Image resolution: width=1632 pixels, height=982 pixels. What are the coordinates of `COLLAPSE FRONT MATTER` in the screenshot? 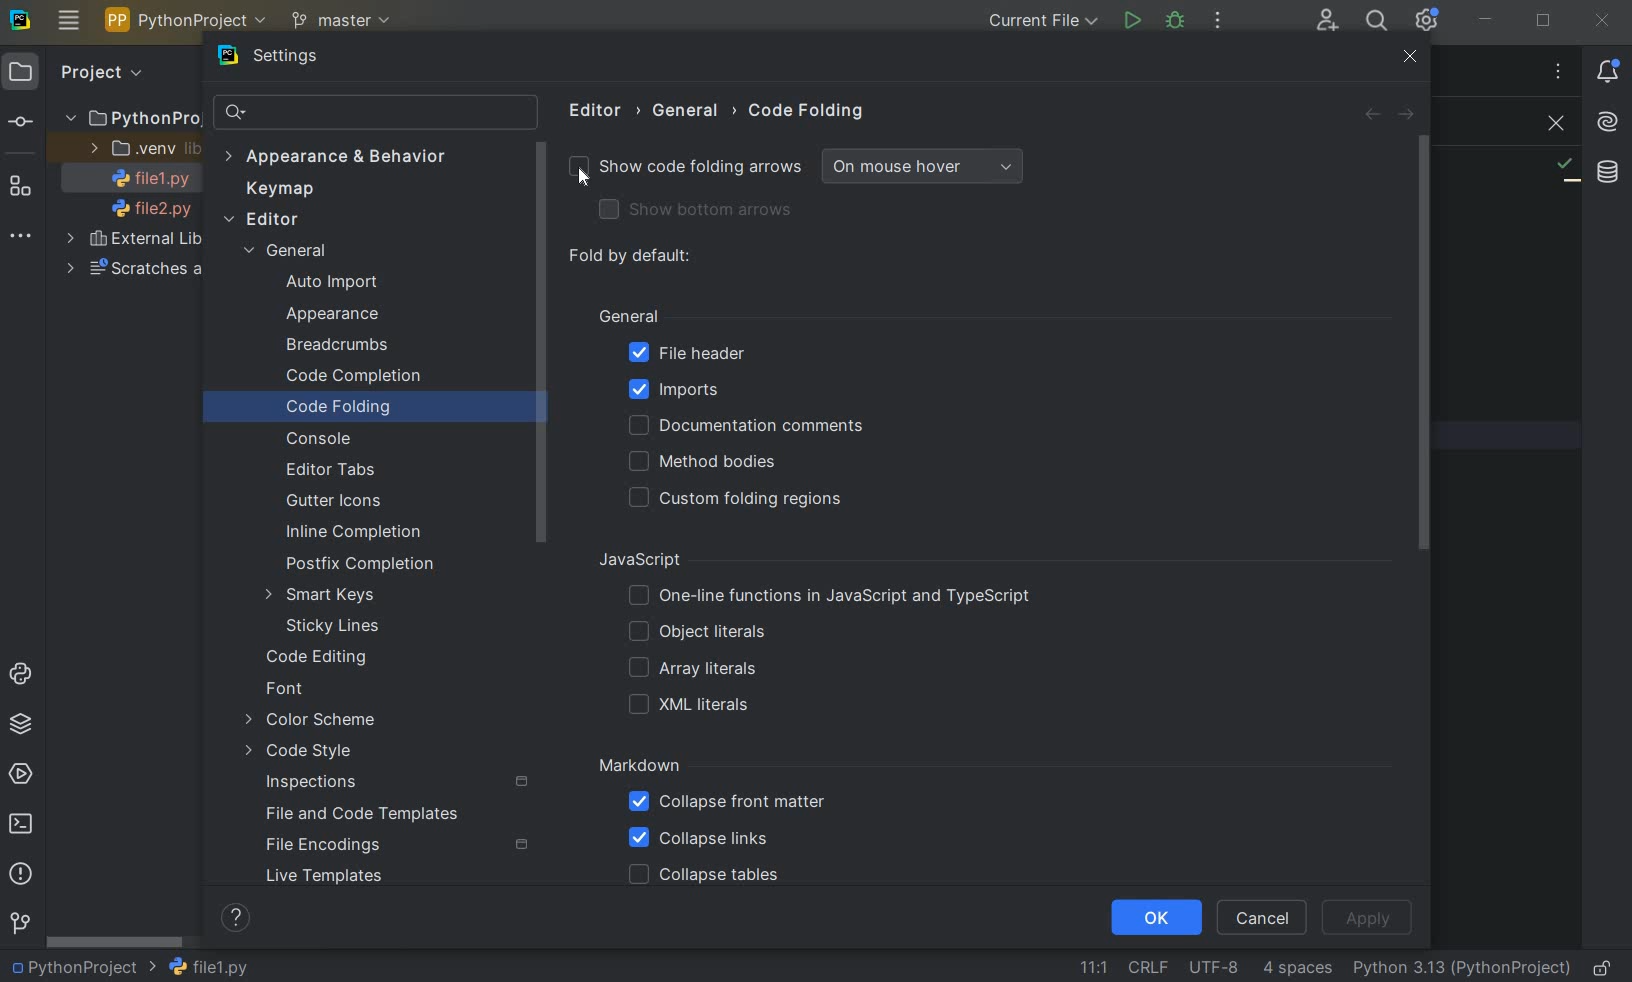 It's located at (727, 805).